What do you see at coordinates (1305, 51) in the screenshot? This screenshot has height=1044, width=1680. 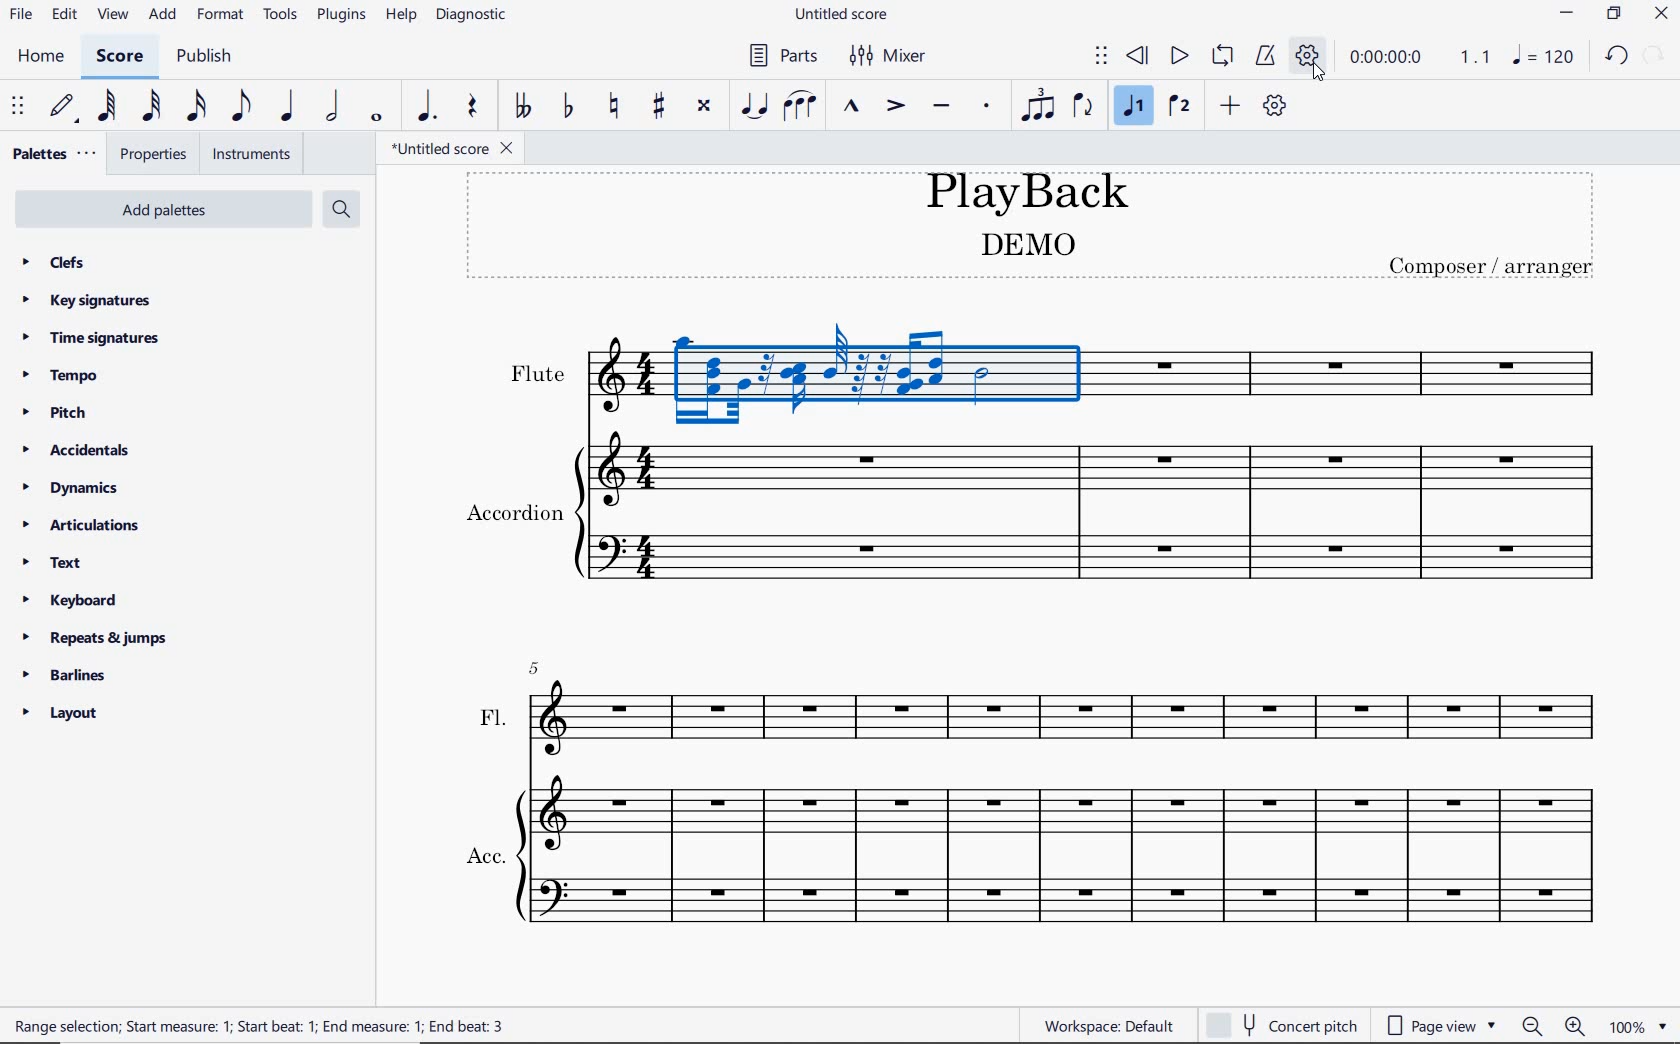 I see `playback settings` at bounding box center [1305, 51].